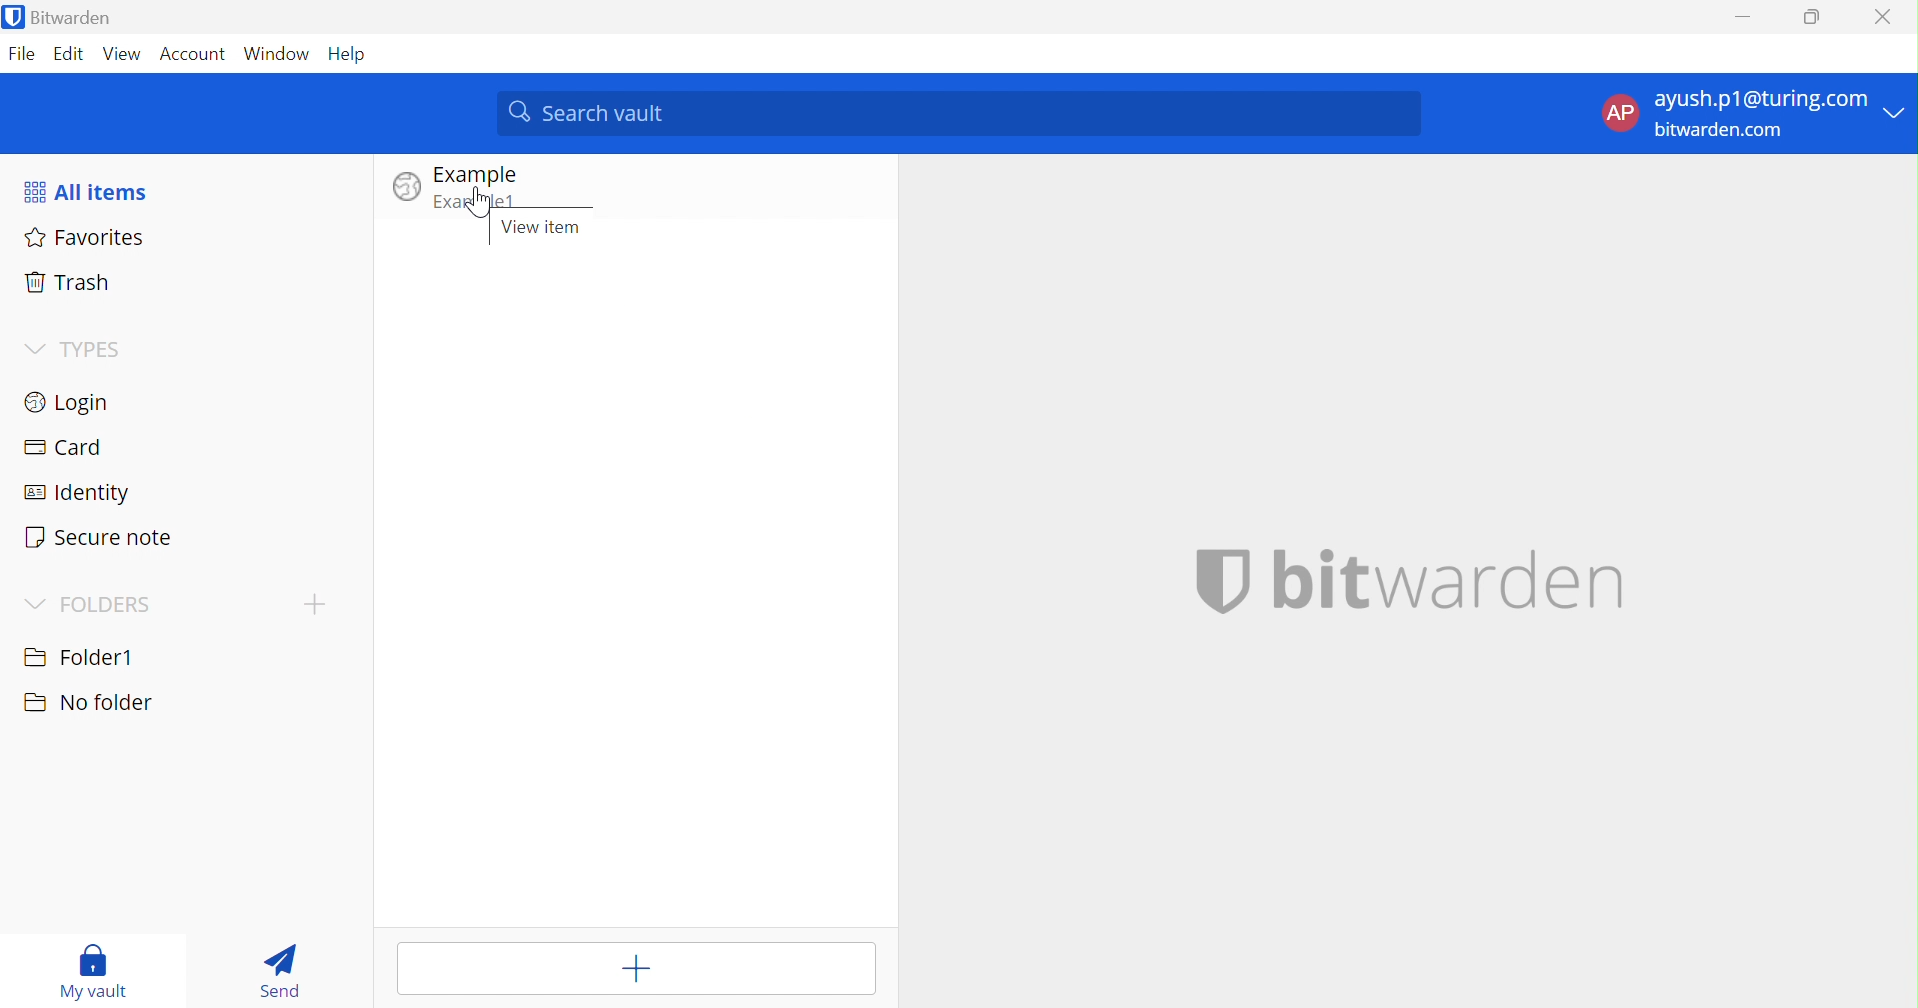  Describe the element at coordinates (276, 53) in the screenshot. I see `Window` at that location.